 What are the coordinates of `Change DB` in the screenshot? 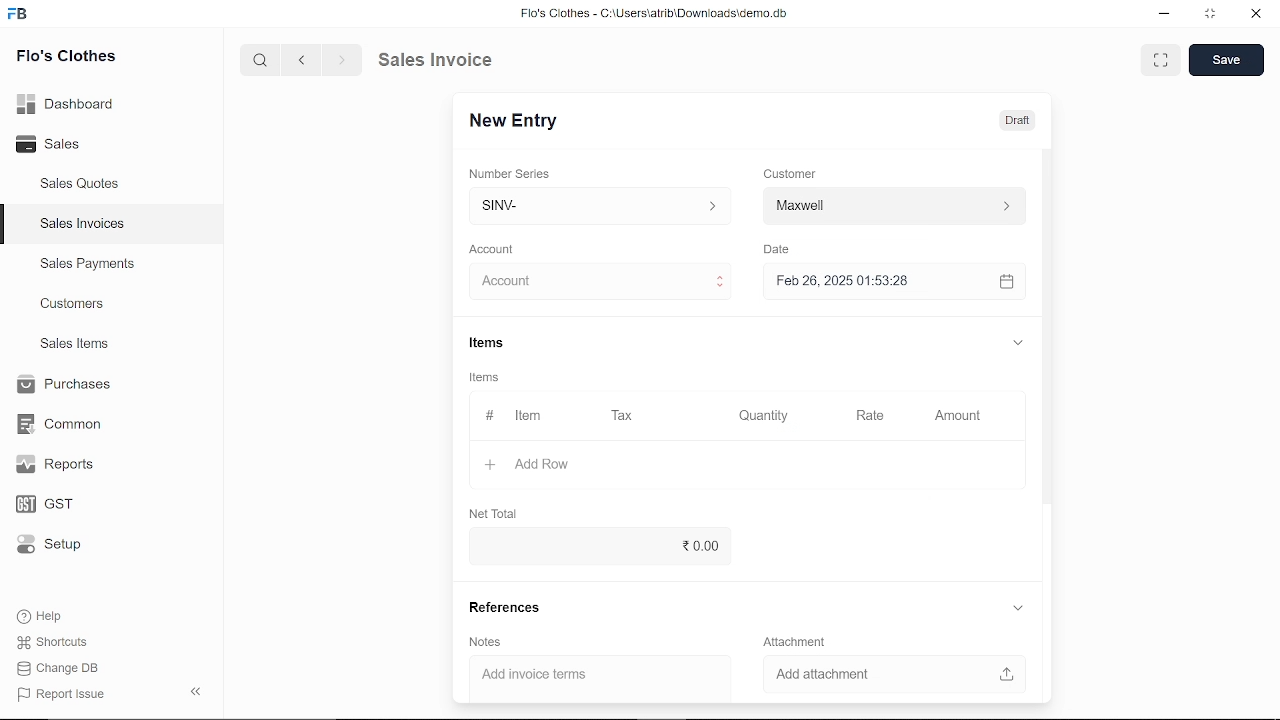 It's located at (64, 668).